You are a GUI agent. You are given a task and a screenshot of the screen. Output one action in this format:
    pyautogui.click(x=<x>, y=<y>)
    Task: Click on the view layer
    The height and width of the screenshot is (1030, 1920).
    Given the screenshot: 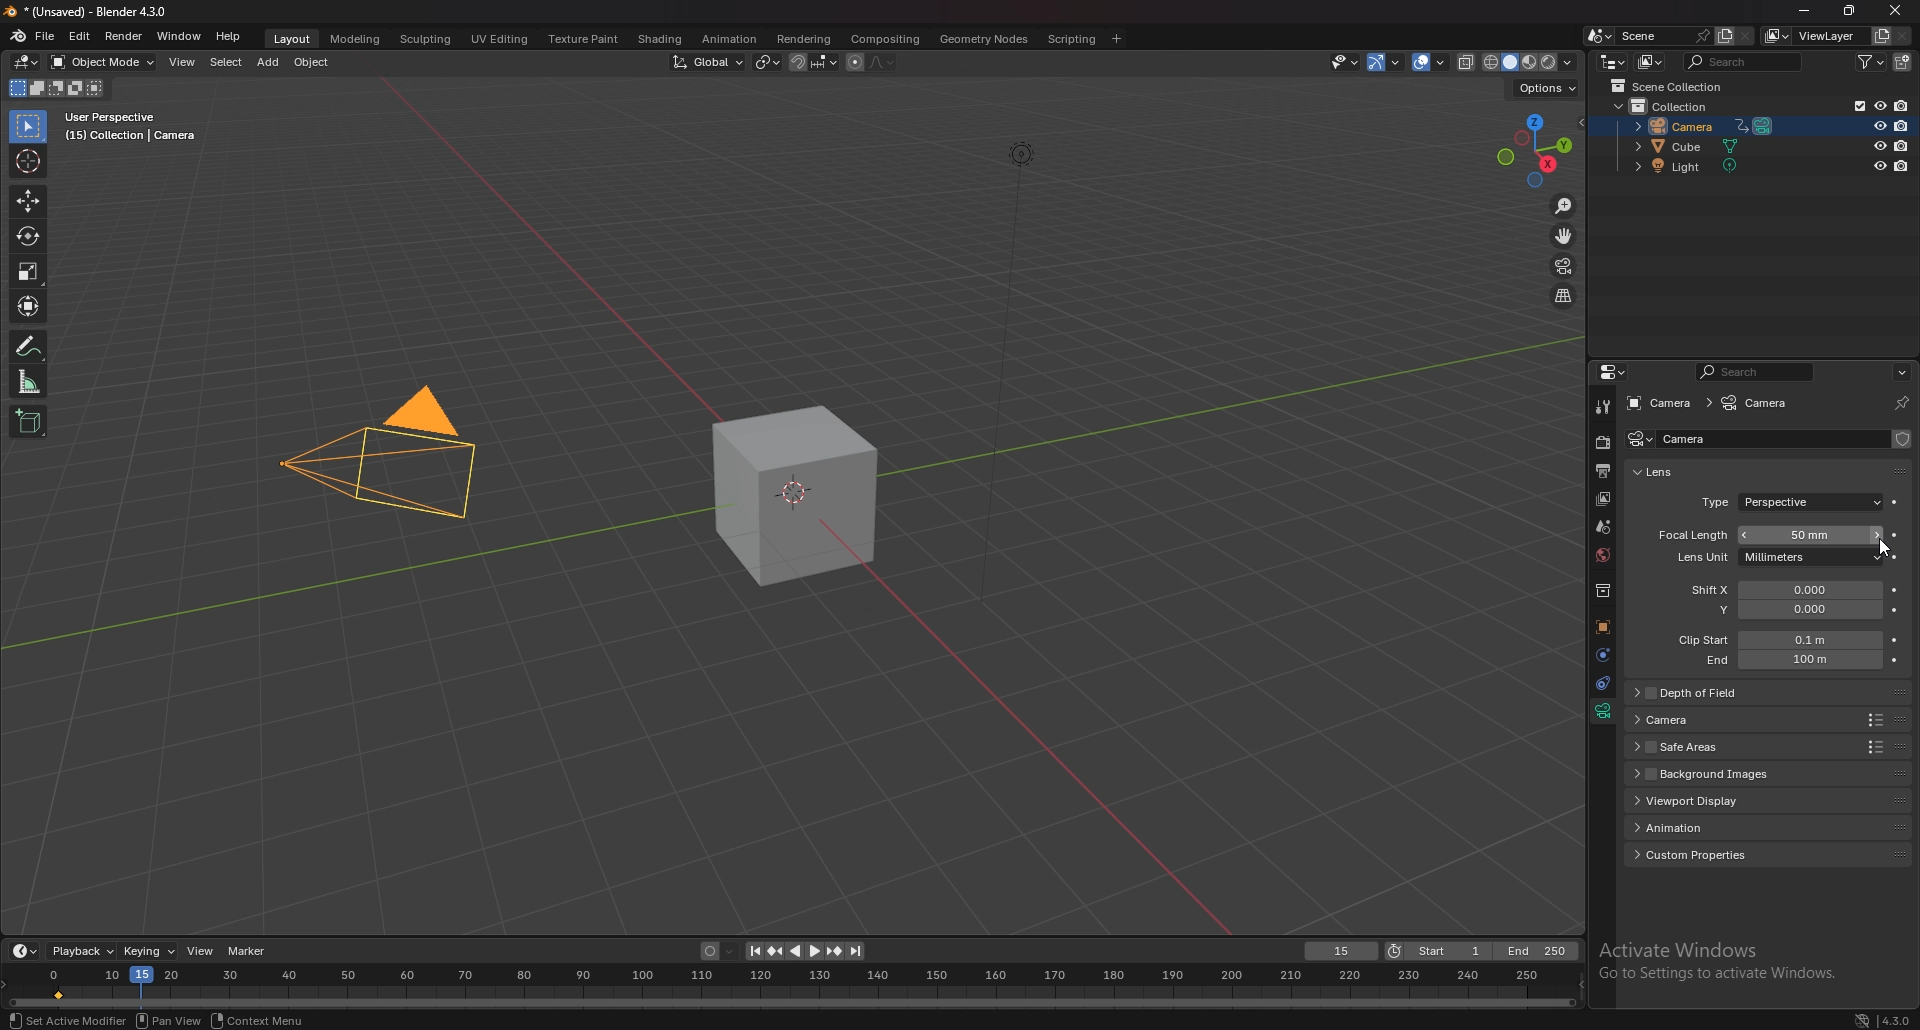 What is the action you would take?
    pyautogui.click(x=1816, y=36)
    